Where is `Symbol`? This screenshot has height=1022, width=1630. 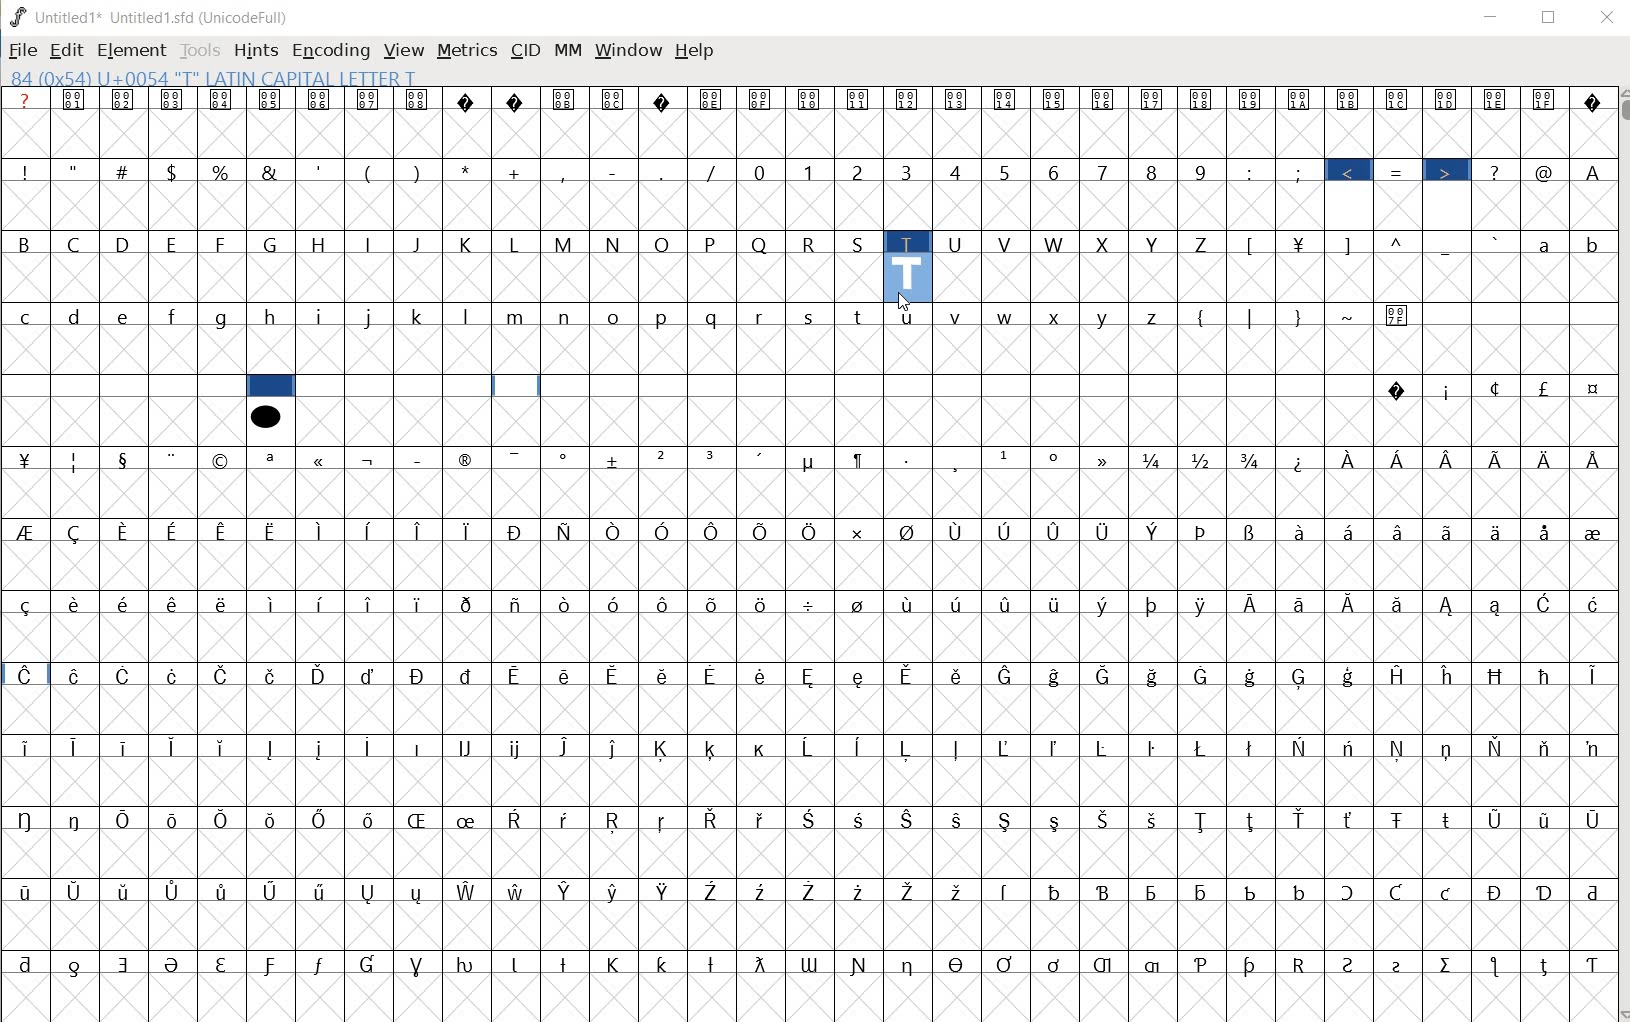 Symbol is located at coordinates (24, 674).